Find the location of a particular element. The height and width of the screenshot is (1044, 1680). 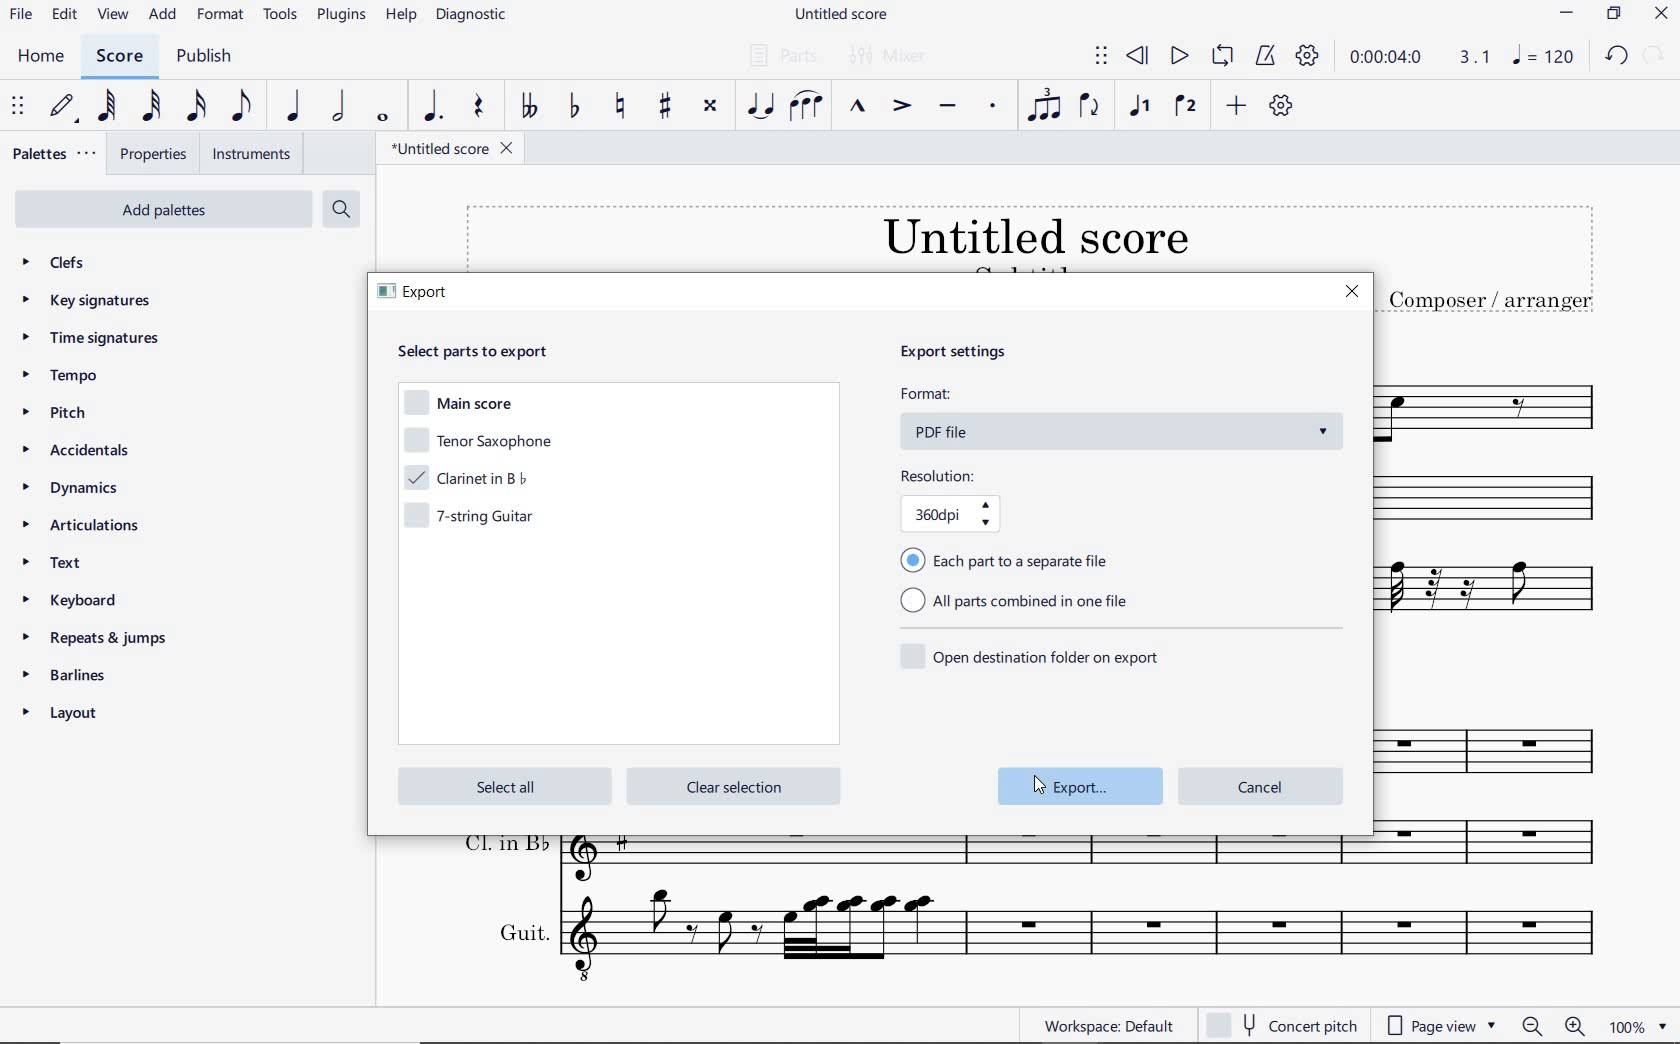

FLIP DIRECTION is located at coordinates (1091, 108).